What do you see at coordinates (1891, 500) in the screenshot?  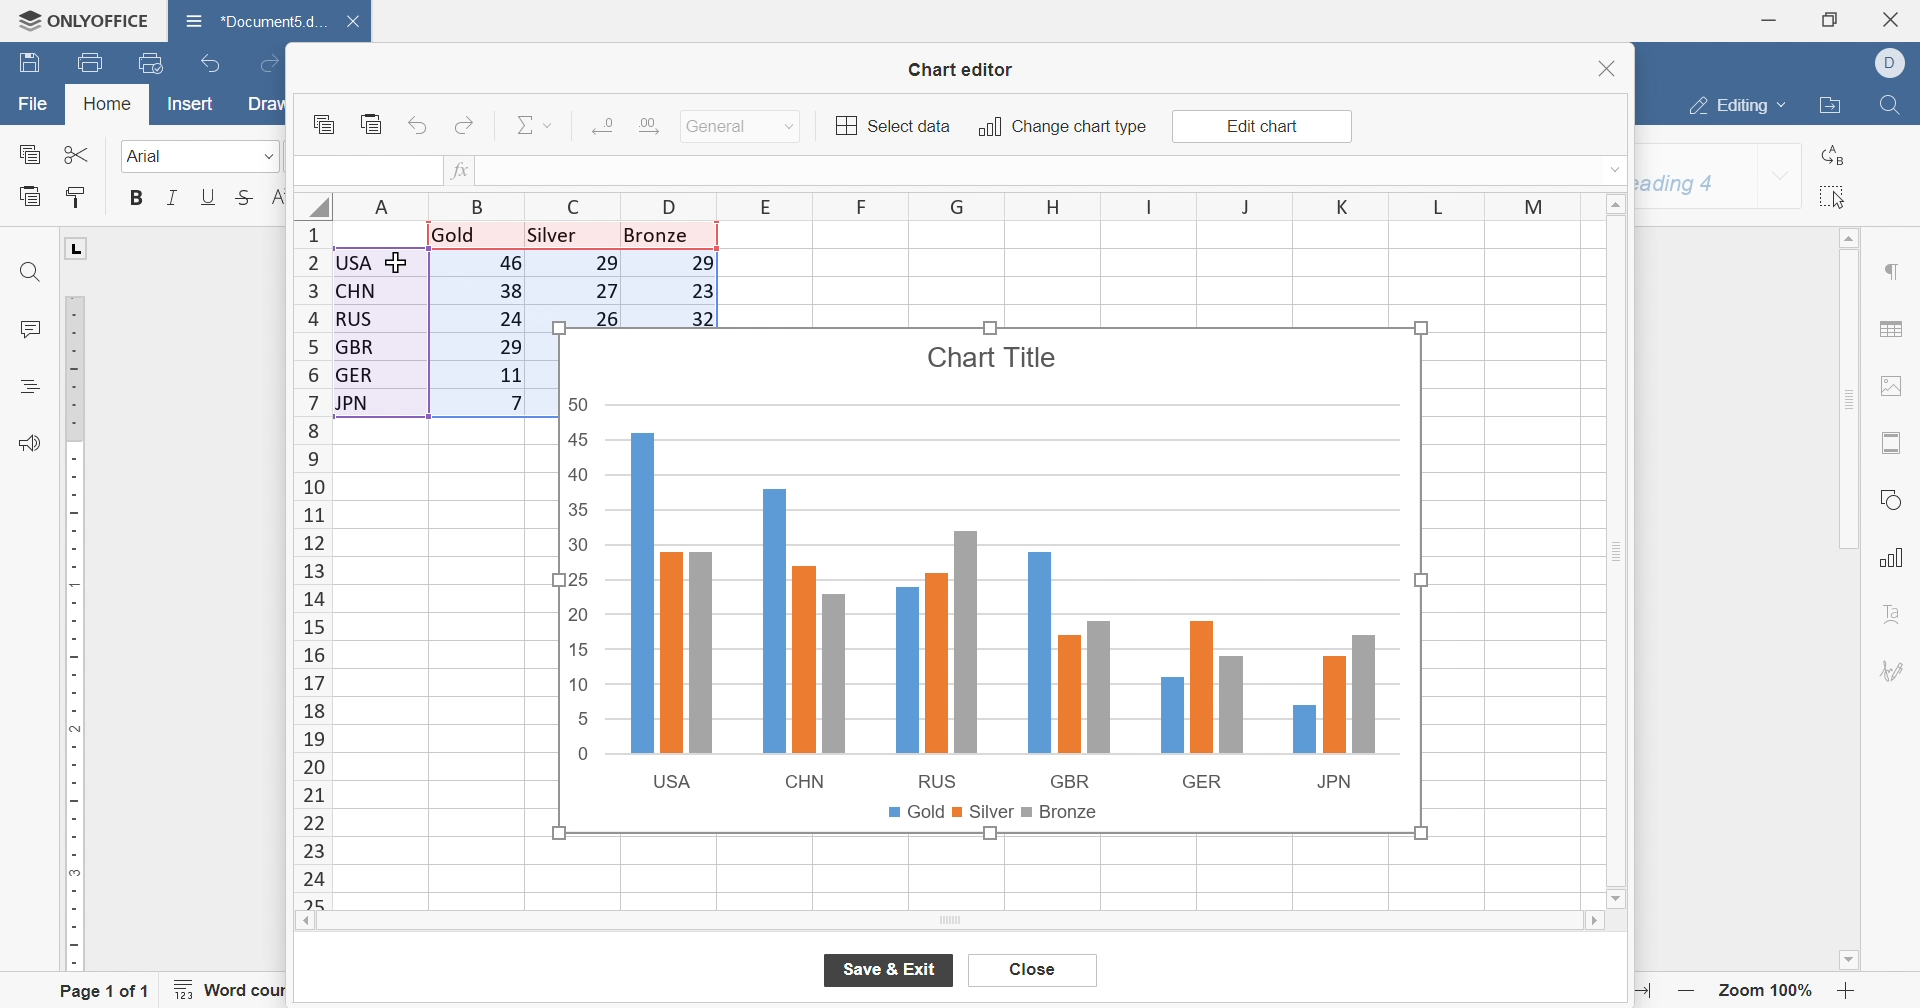 I see `shape settings` at bounding box center [1891, 500].